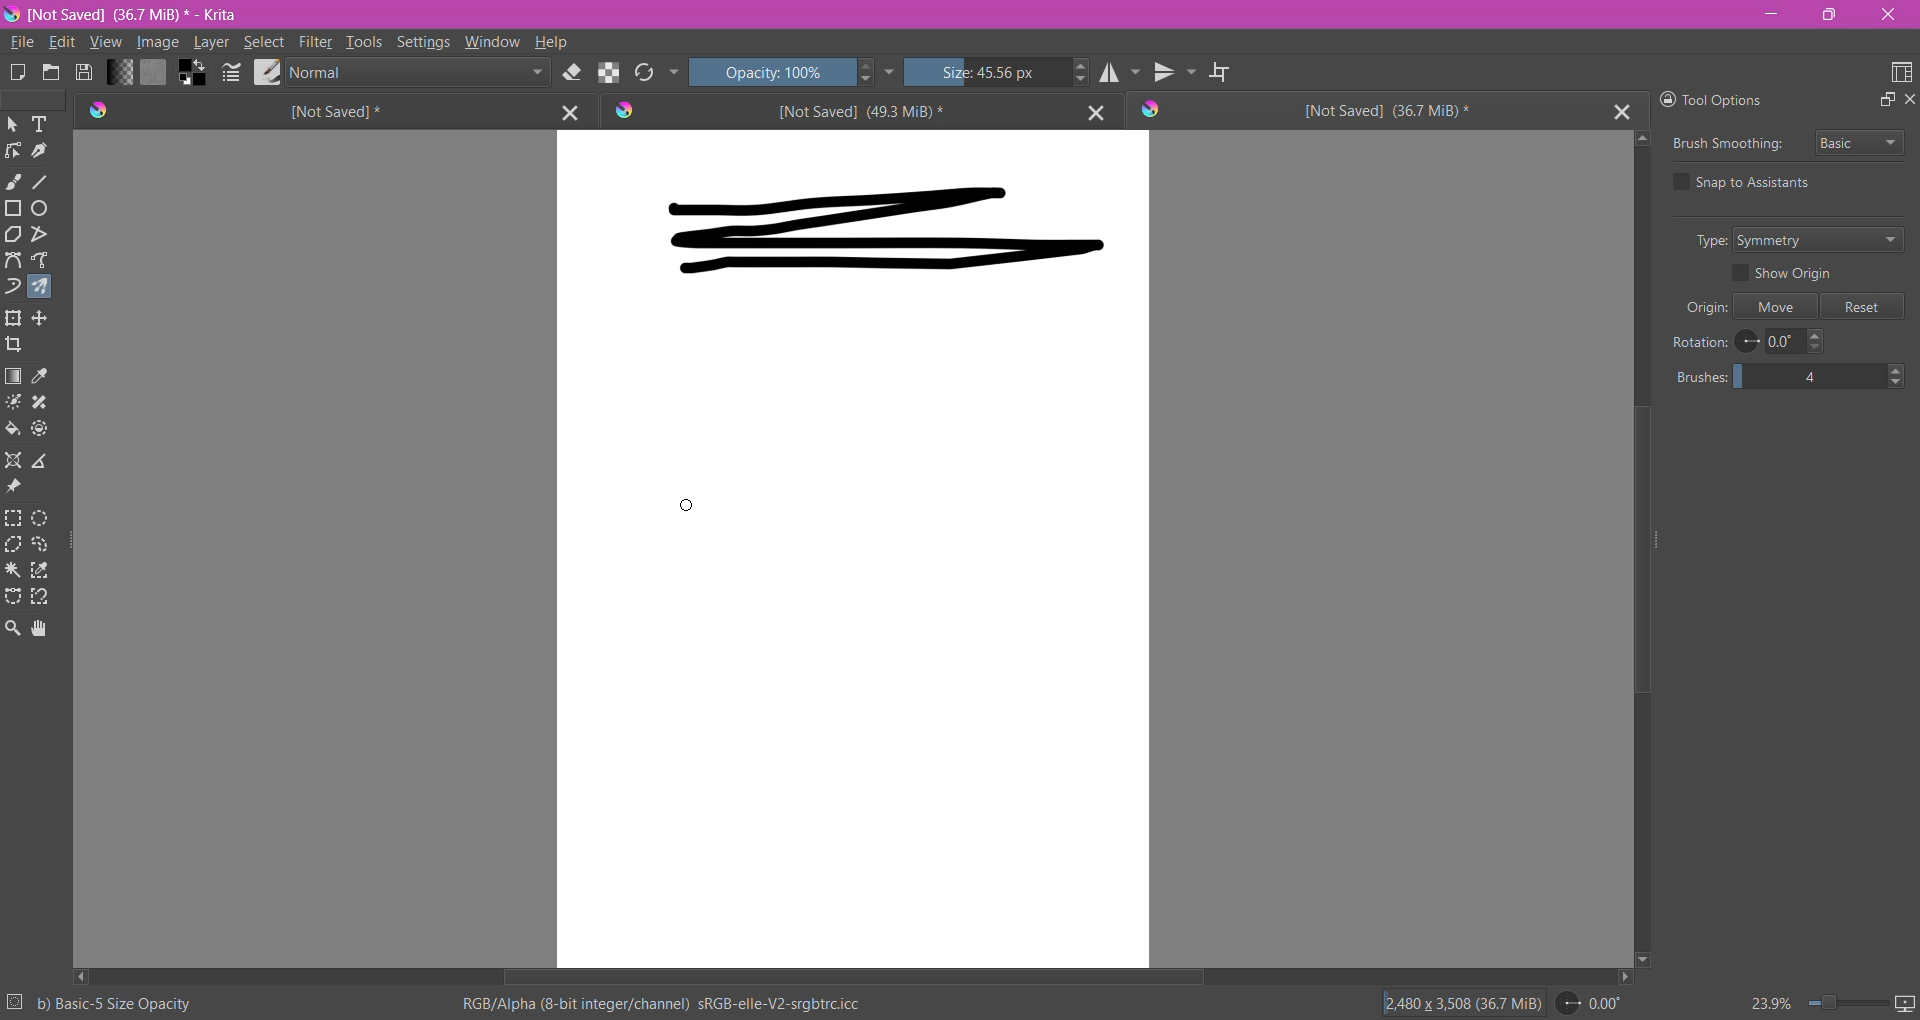  What do you see at coordinates (606, 71) in the screenshot?
I see `Preserve Alpha` at bounding box center [606, 71].